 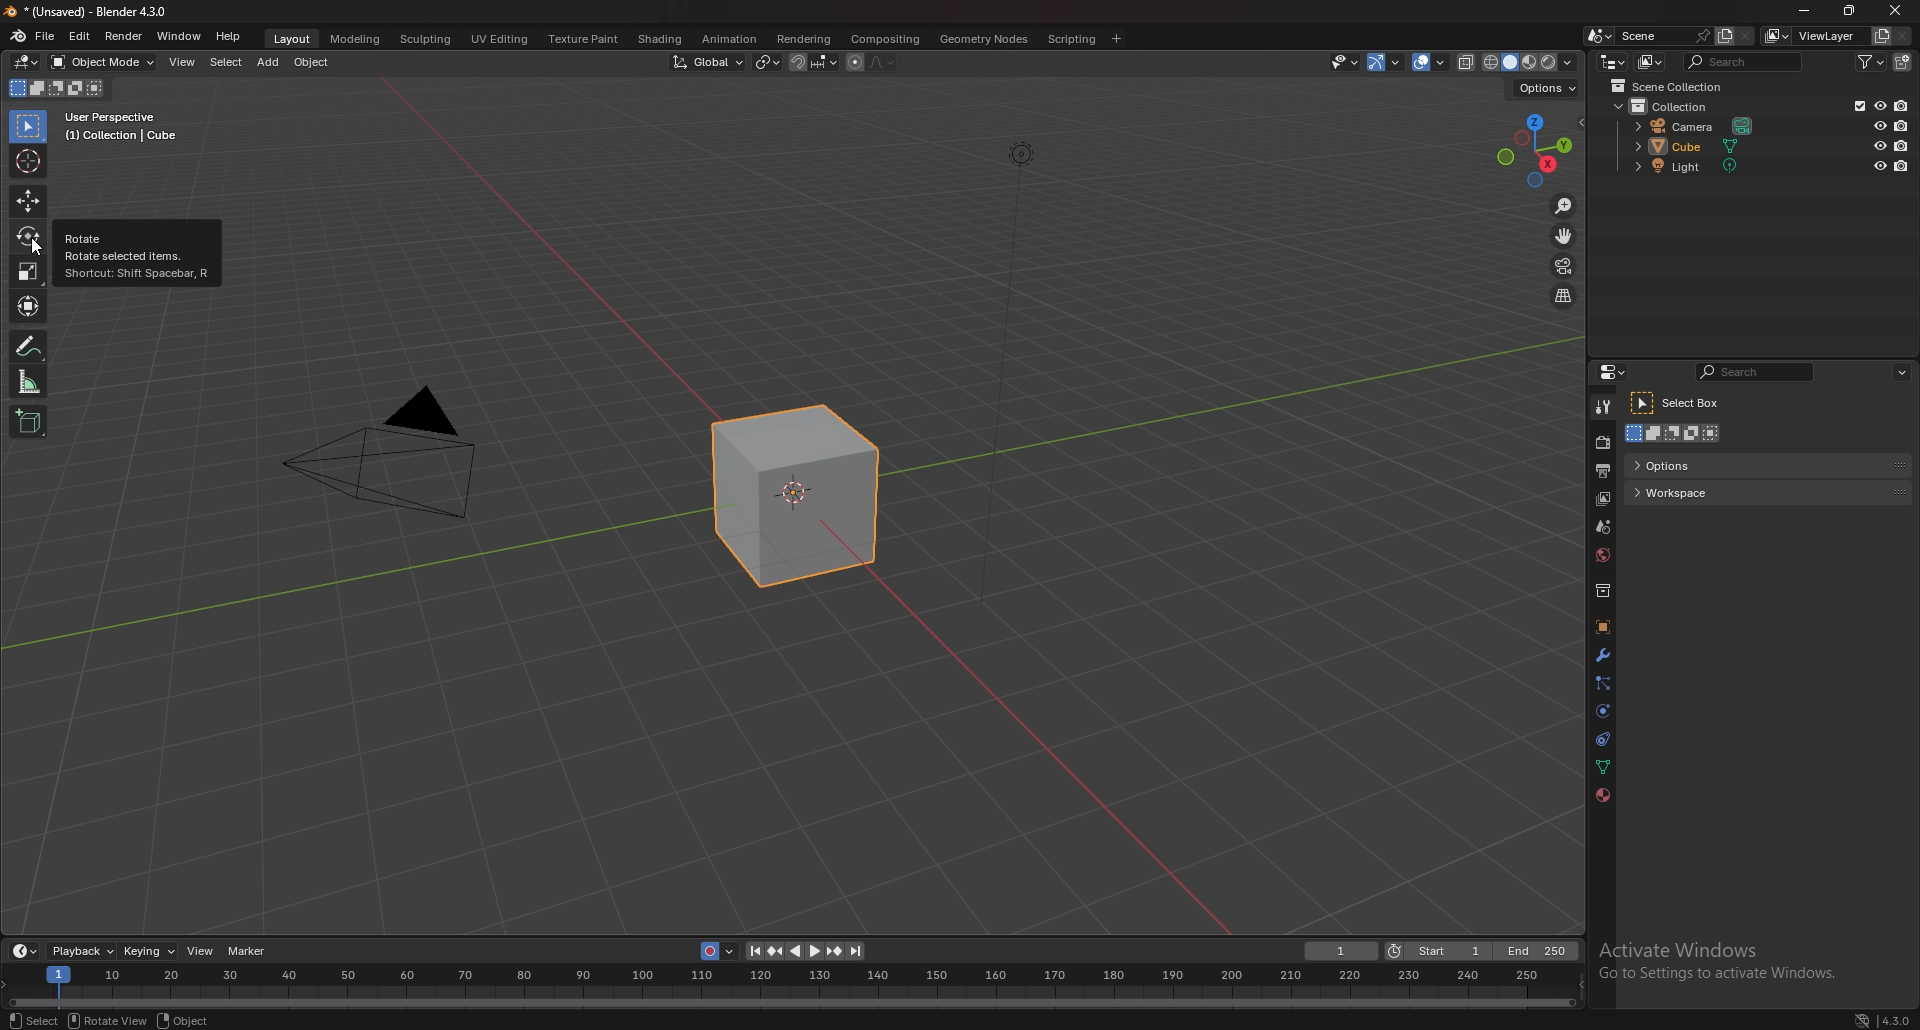 What do you see at coordinates (730, 39) in the screenshot?
I see `animation` at bounding box center [730, 39].